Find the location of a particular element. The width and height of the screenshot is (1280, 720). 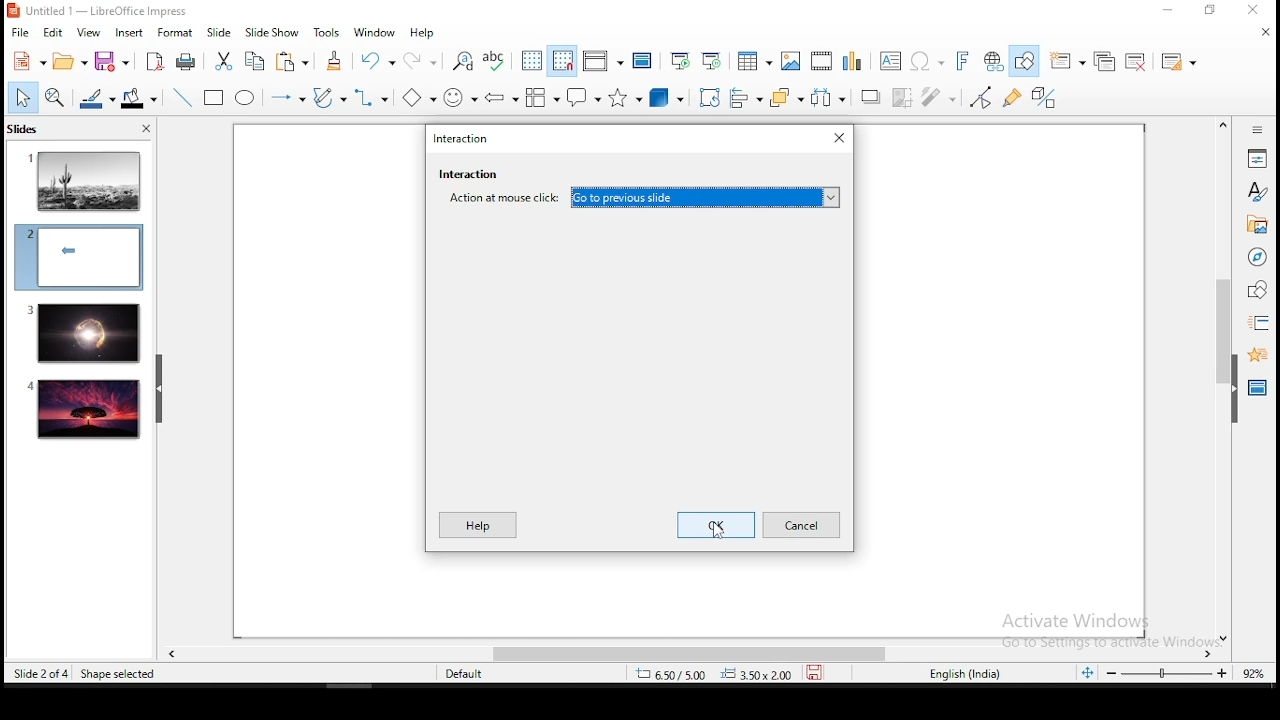

copy is located at coordinates (252, 61).